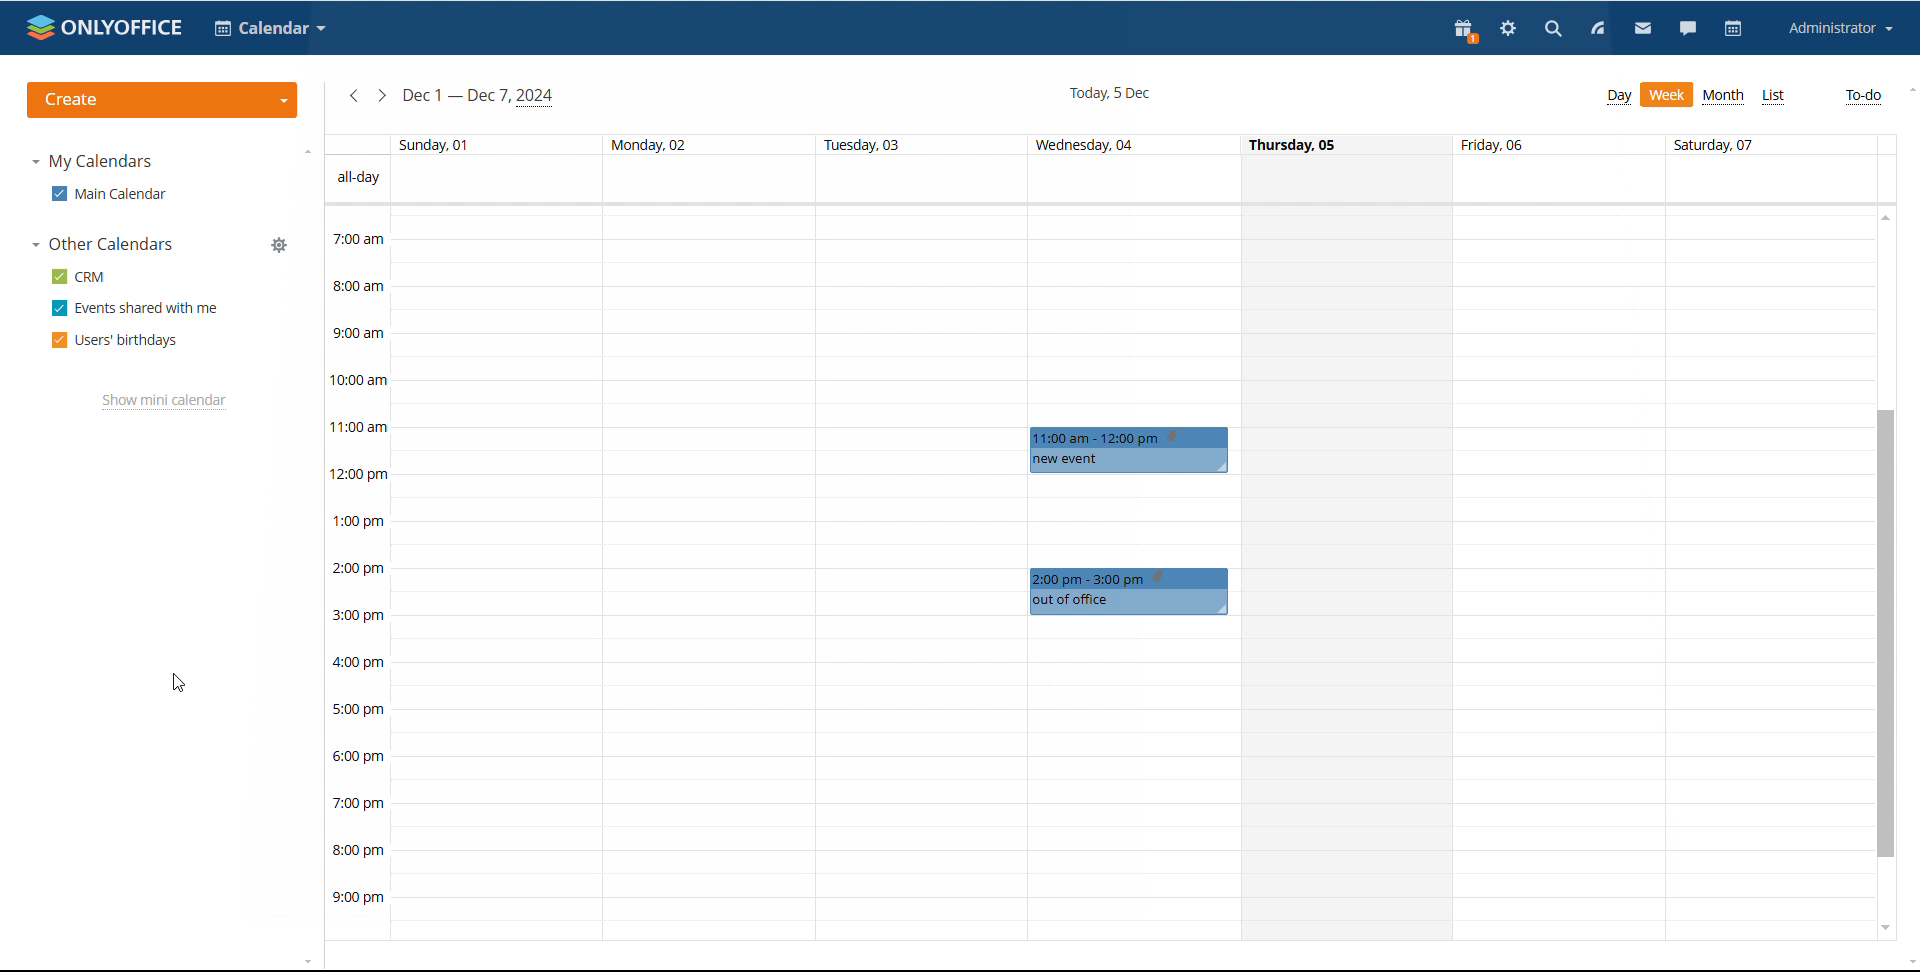 This screenshot has height=972, width=1920. Describe the element at coordinates (178, 685) in the screenshot. I see `cursor` at that location.